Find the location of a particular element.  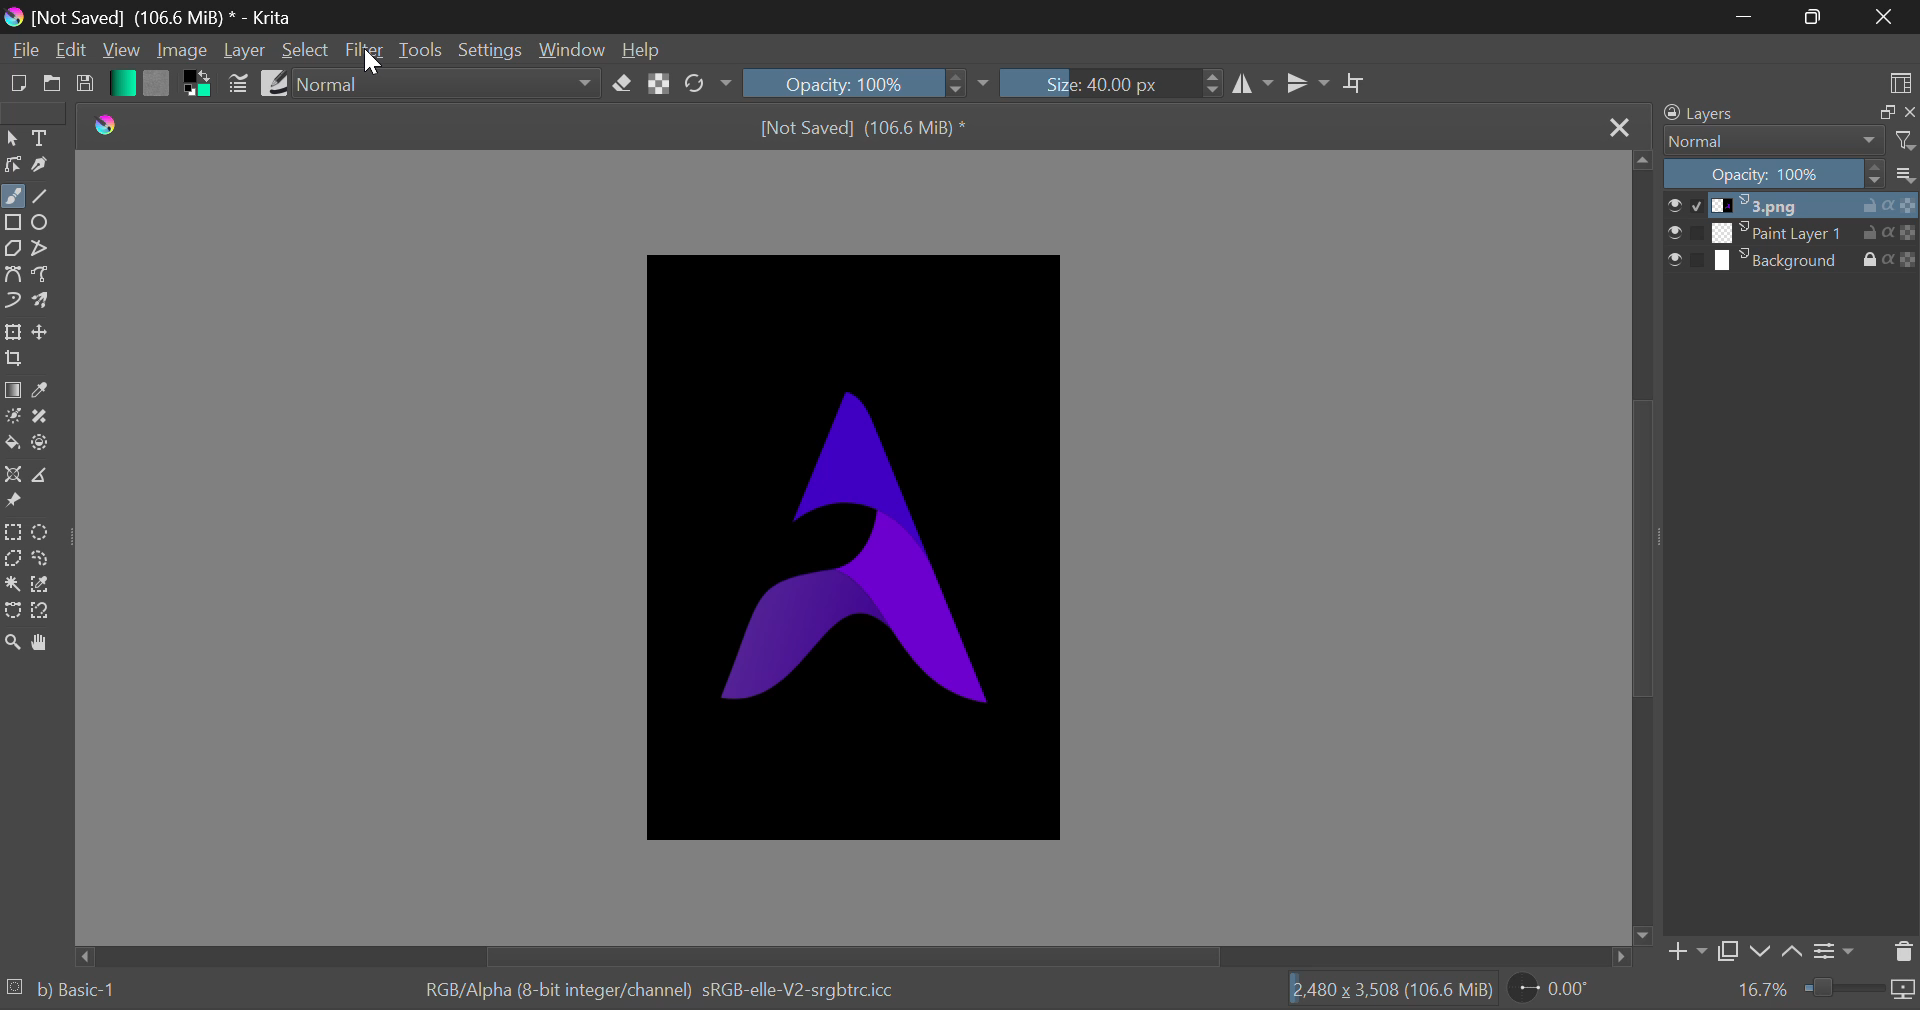

Add Layer is located at coordinates (1688, 951).